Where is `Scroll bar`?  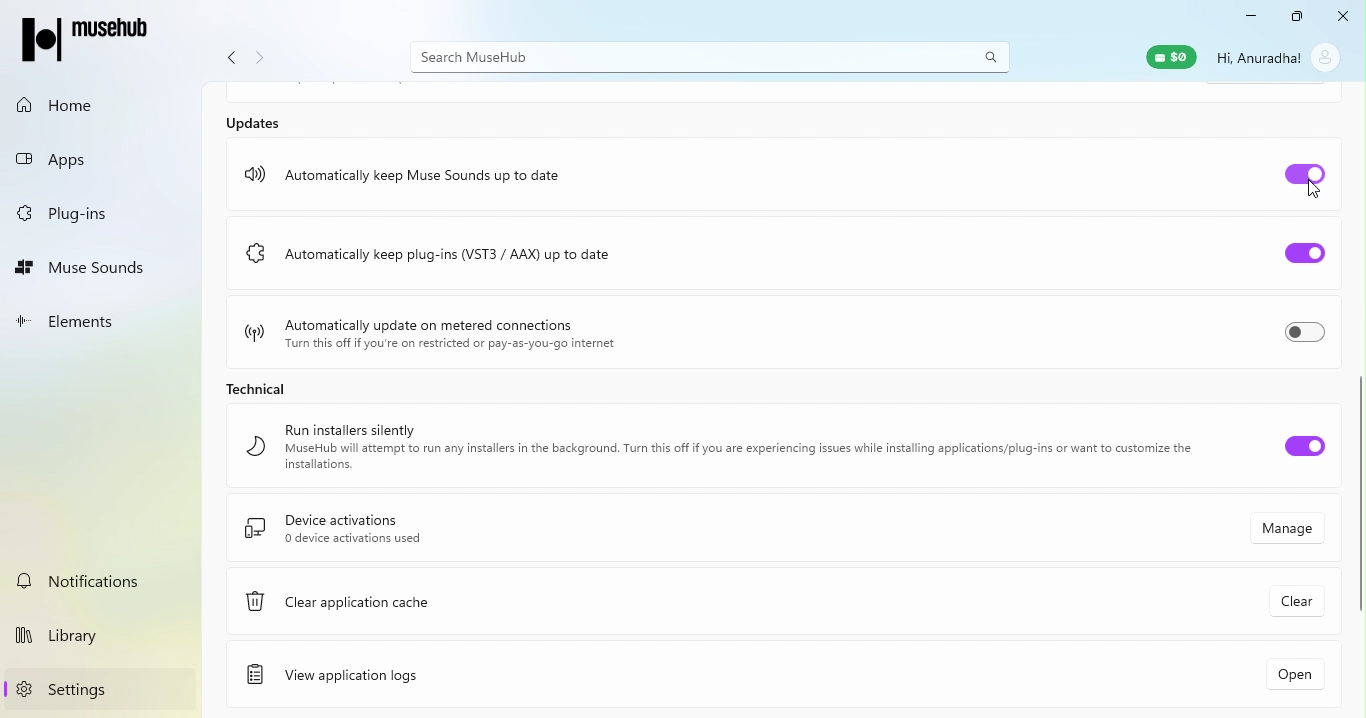
Scroll bar is located at coordinates (1358, 496).